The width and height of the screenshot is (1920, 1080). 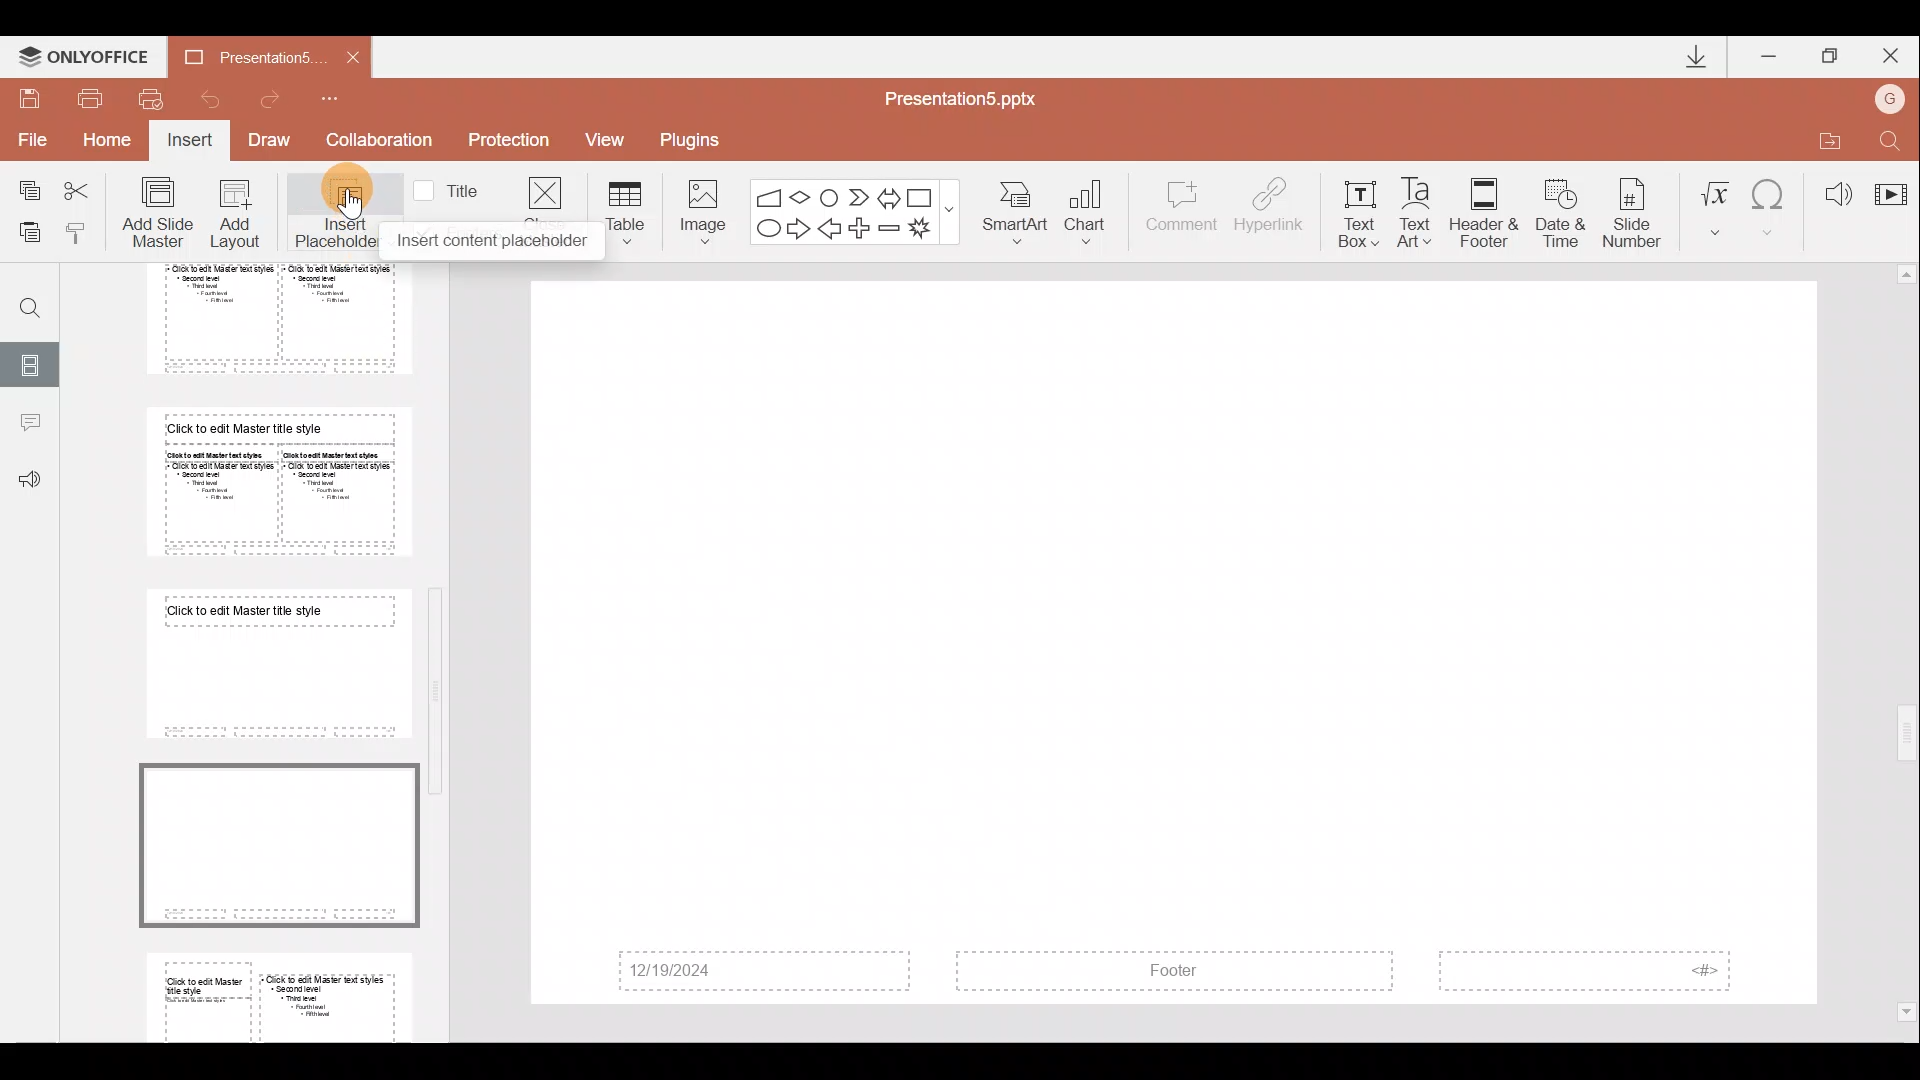 I want to click on Home, so click(x=110, y=145).